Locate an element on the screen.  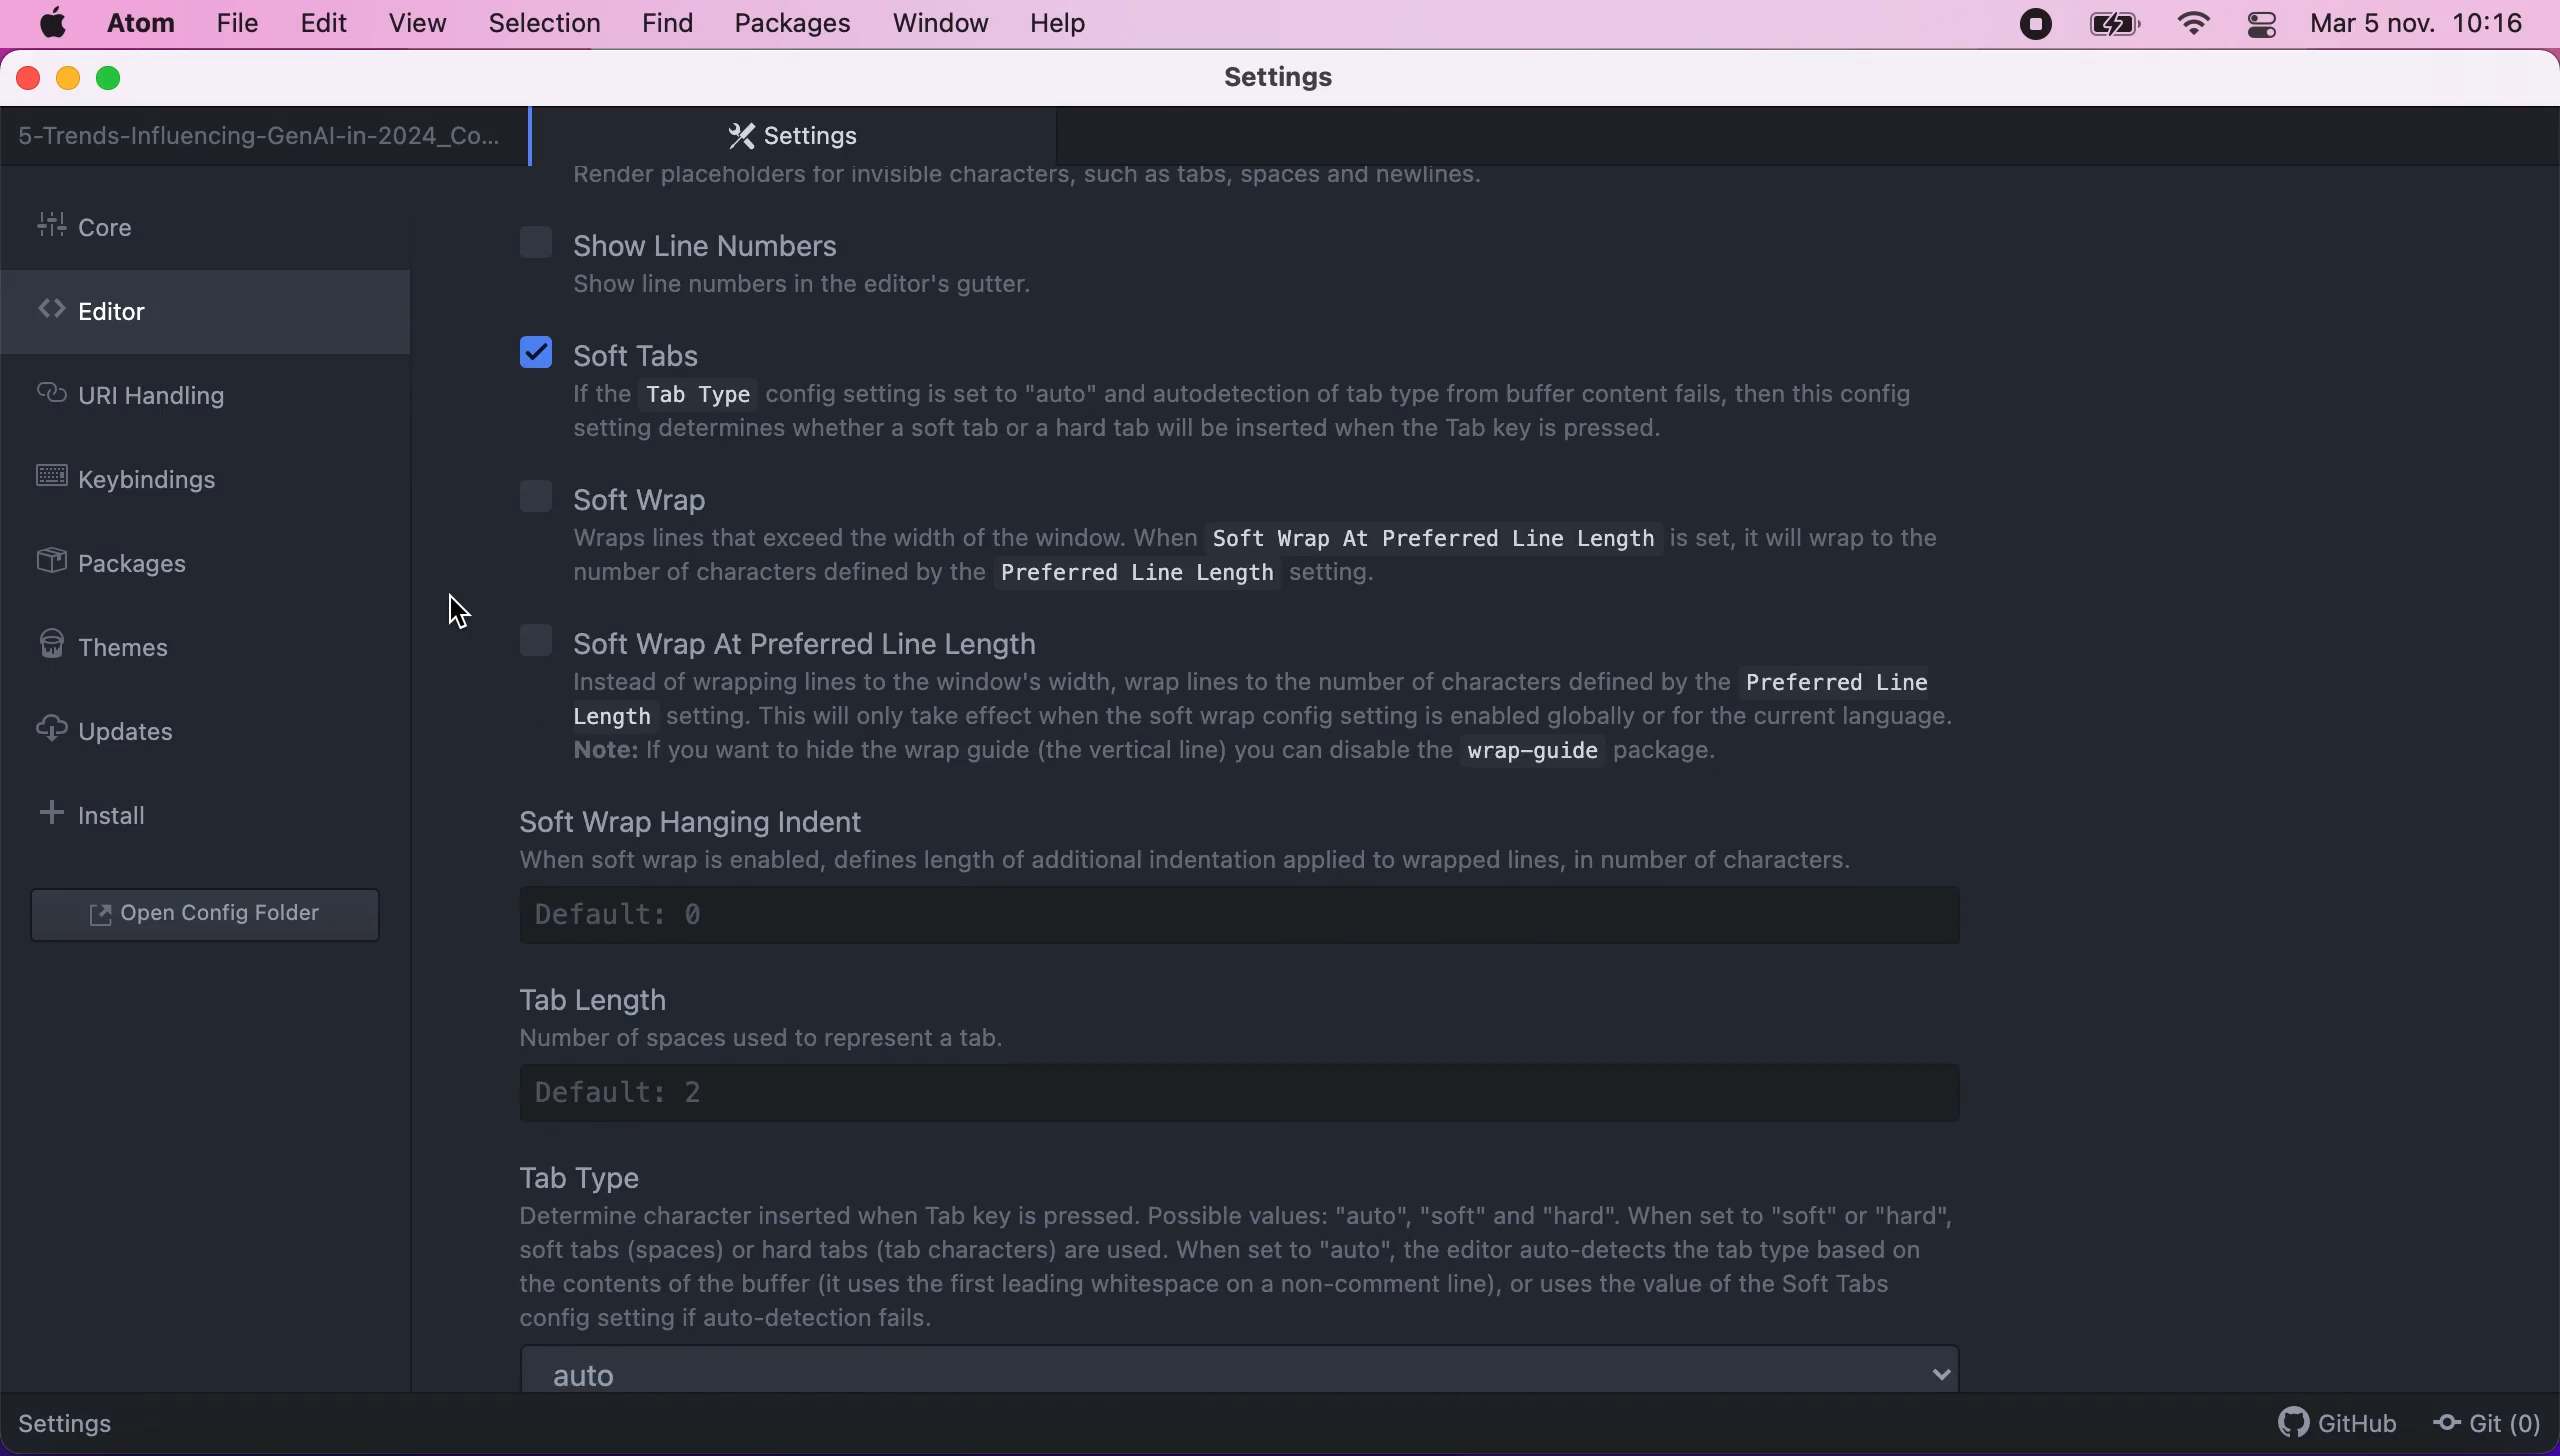
show line numbers is located at coordinates (829, 261).